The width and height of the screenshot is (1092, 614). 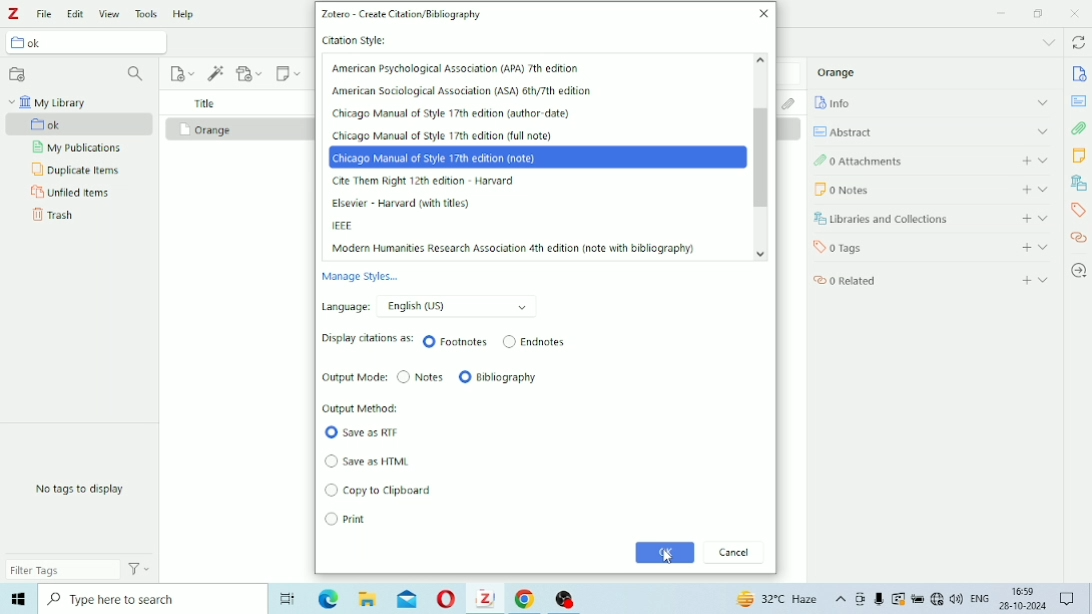 I want to click on Show hidden icons, so click(x=841, y=600).